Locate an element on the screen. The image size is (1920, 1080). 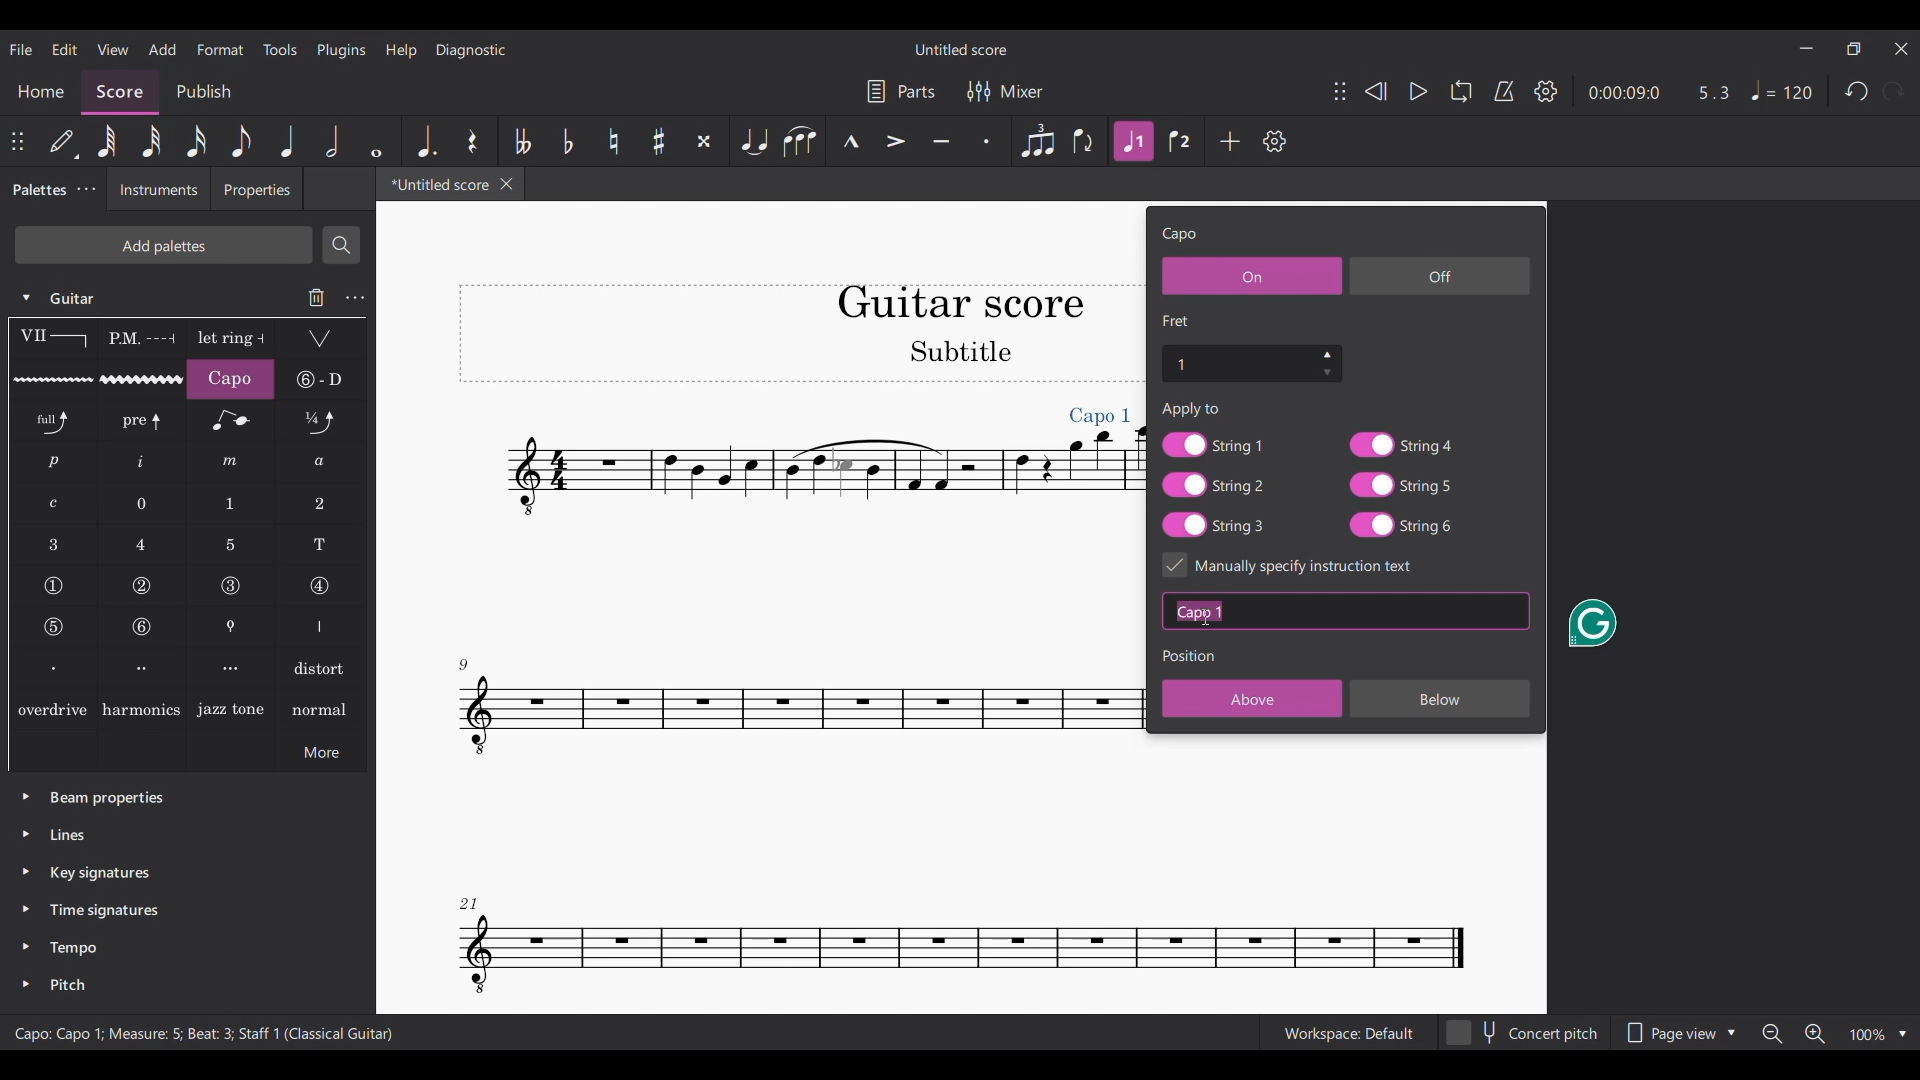
LH guitar fingering 1 is located at coordinates (232, 504).